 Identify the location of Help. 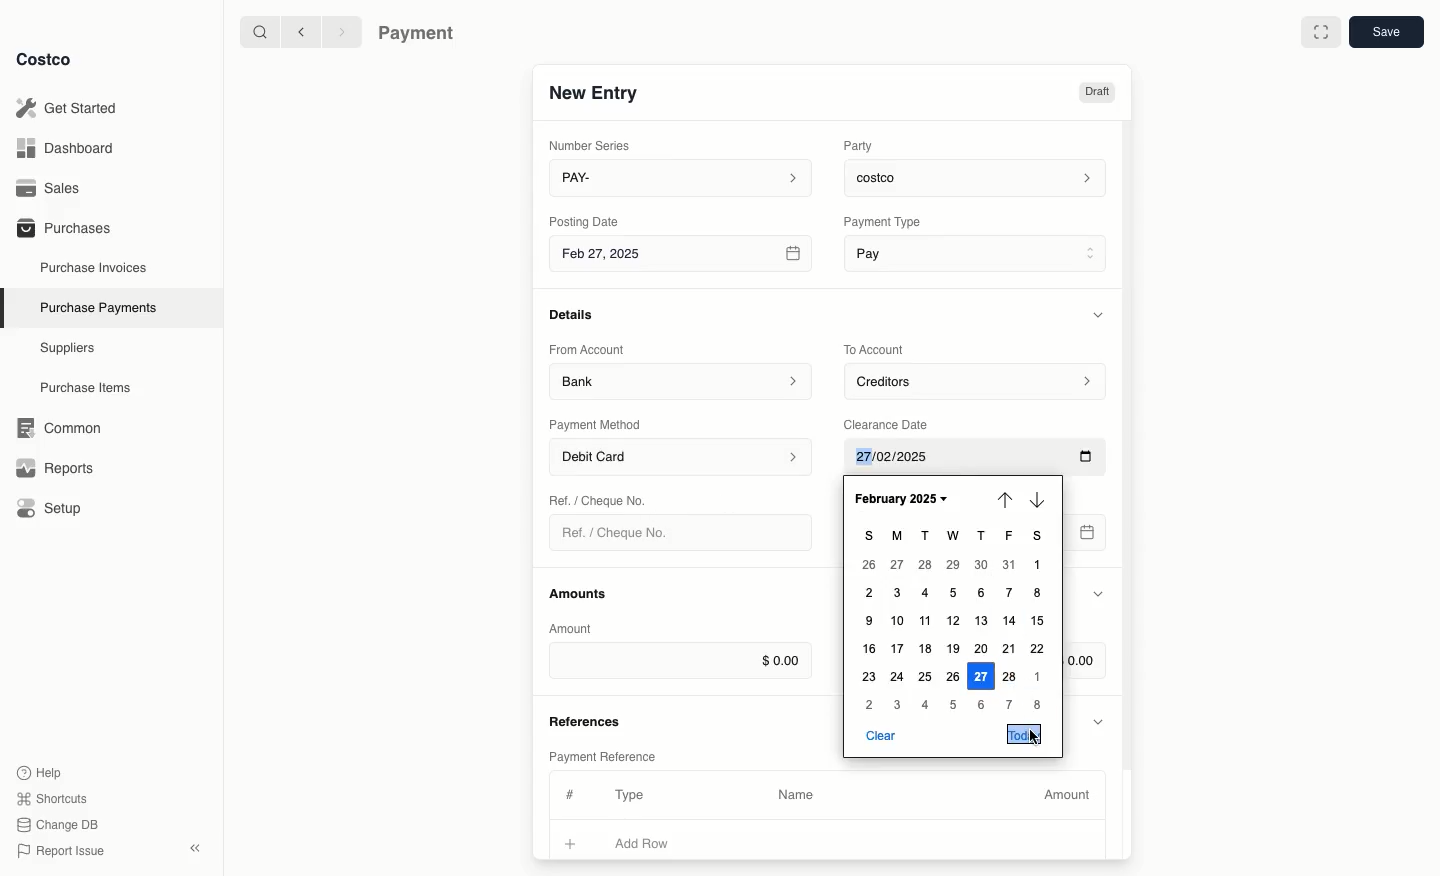
(39, 771).